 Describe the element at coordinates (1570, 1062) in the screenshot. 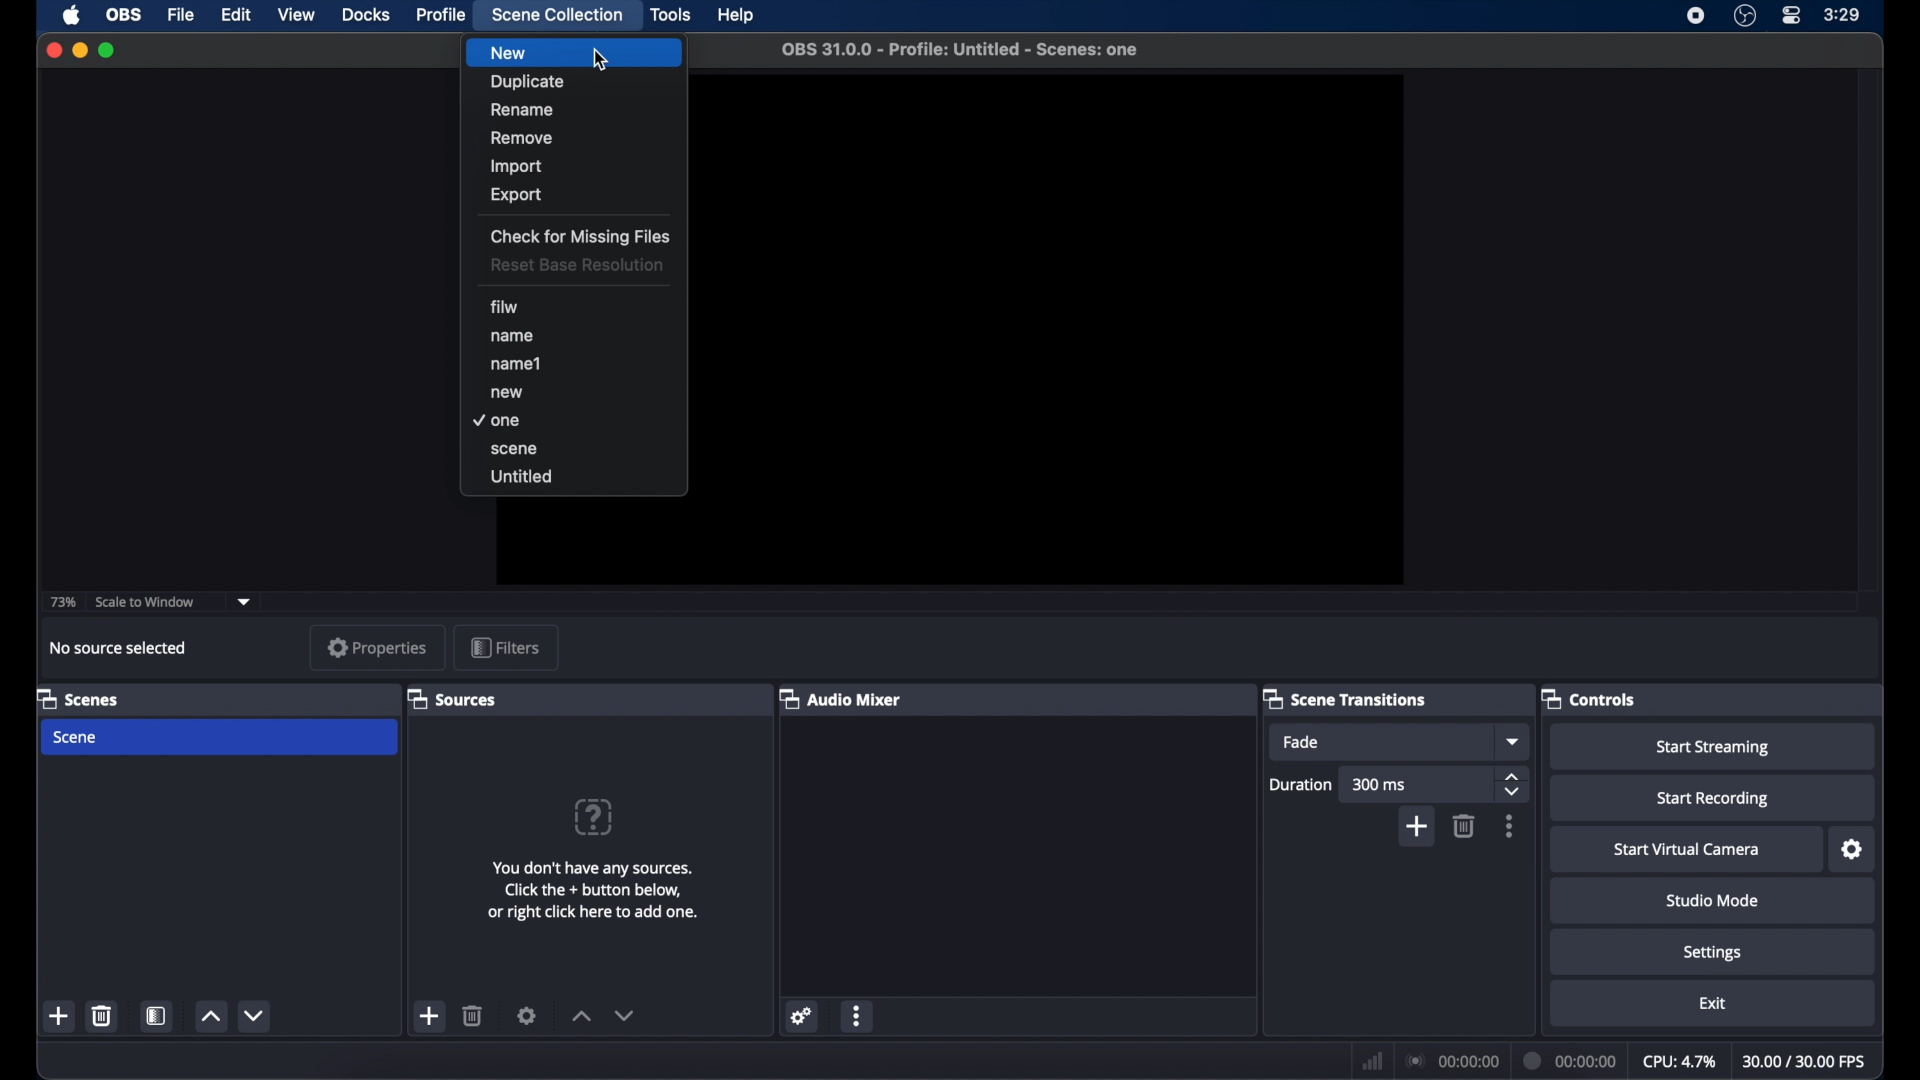

I see `duration` at that location.